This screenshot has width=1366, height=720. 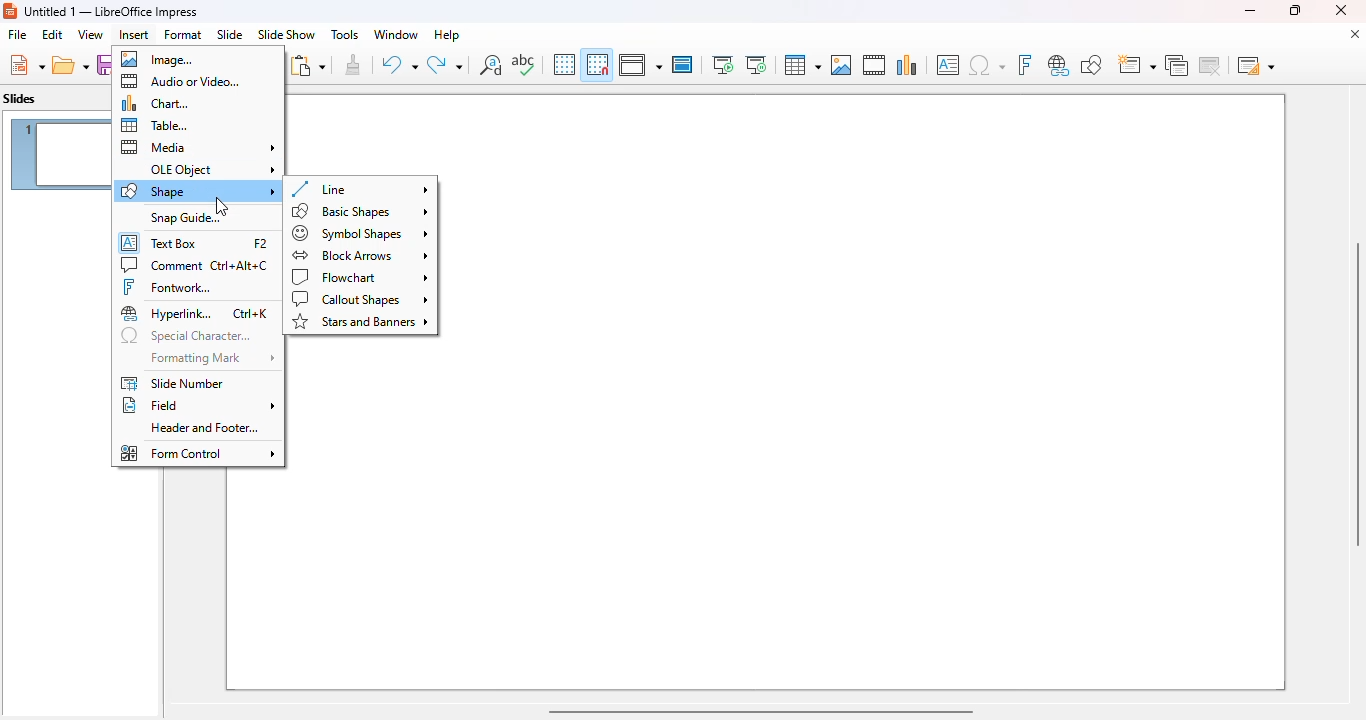 What do you see at coordinates (445, 65) in the screenshot?
I see `redo` at bounding box center [445, 65].